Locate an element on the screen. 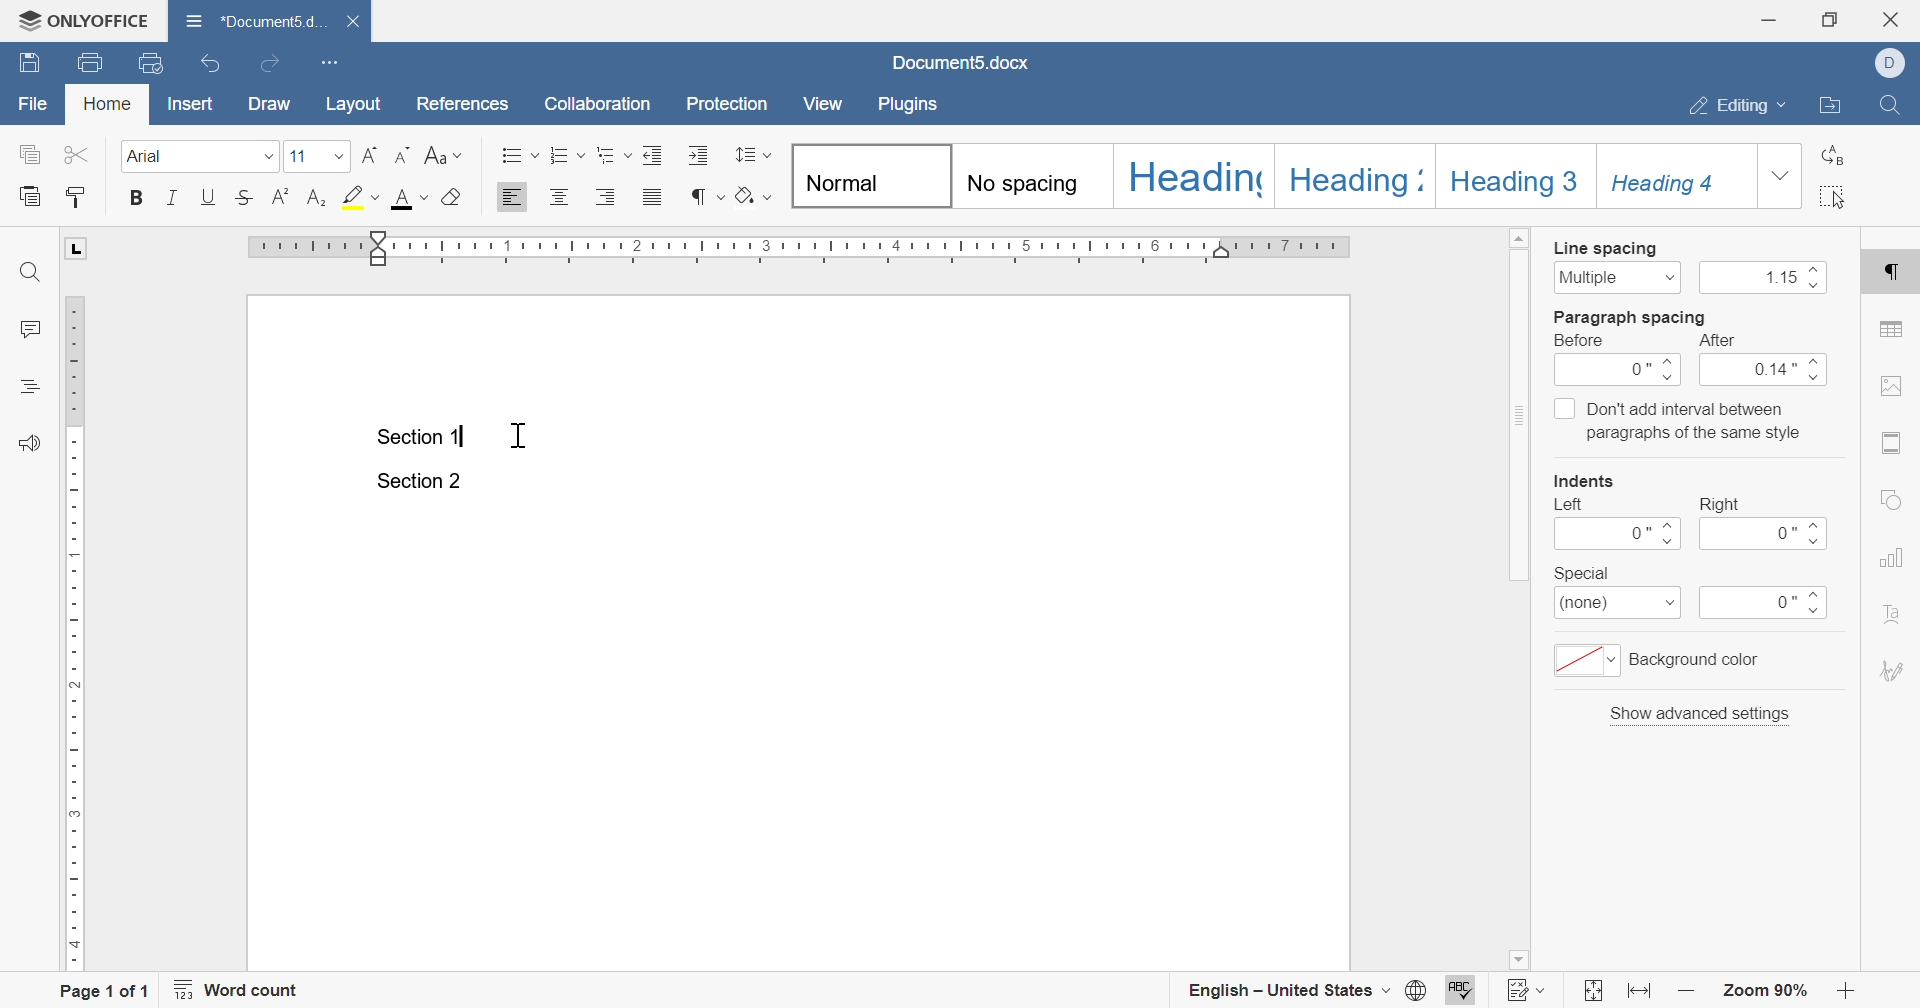  show advanced settings is located at coordinates (1702, 713).